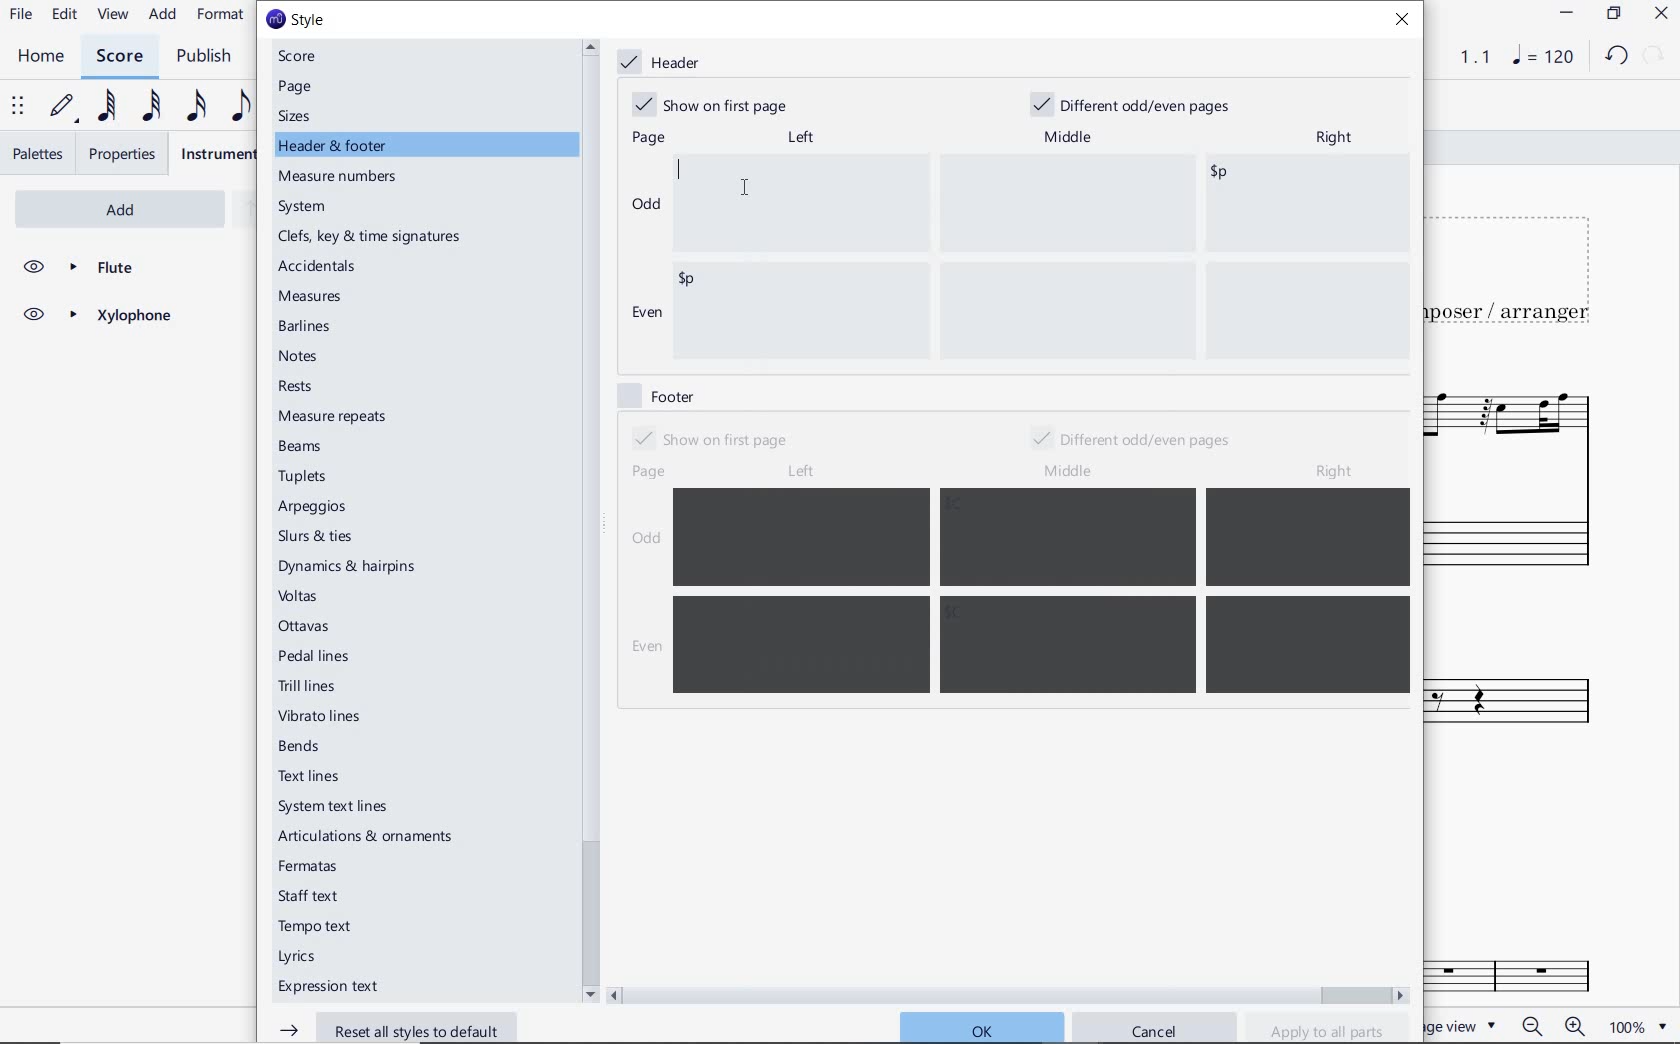 The height and width of the screenshot is (1044, 1680). I want to click on 16TH NOTE, so click(196, 105).